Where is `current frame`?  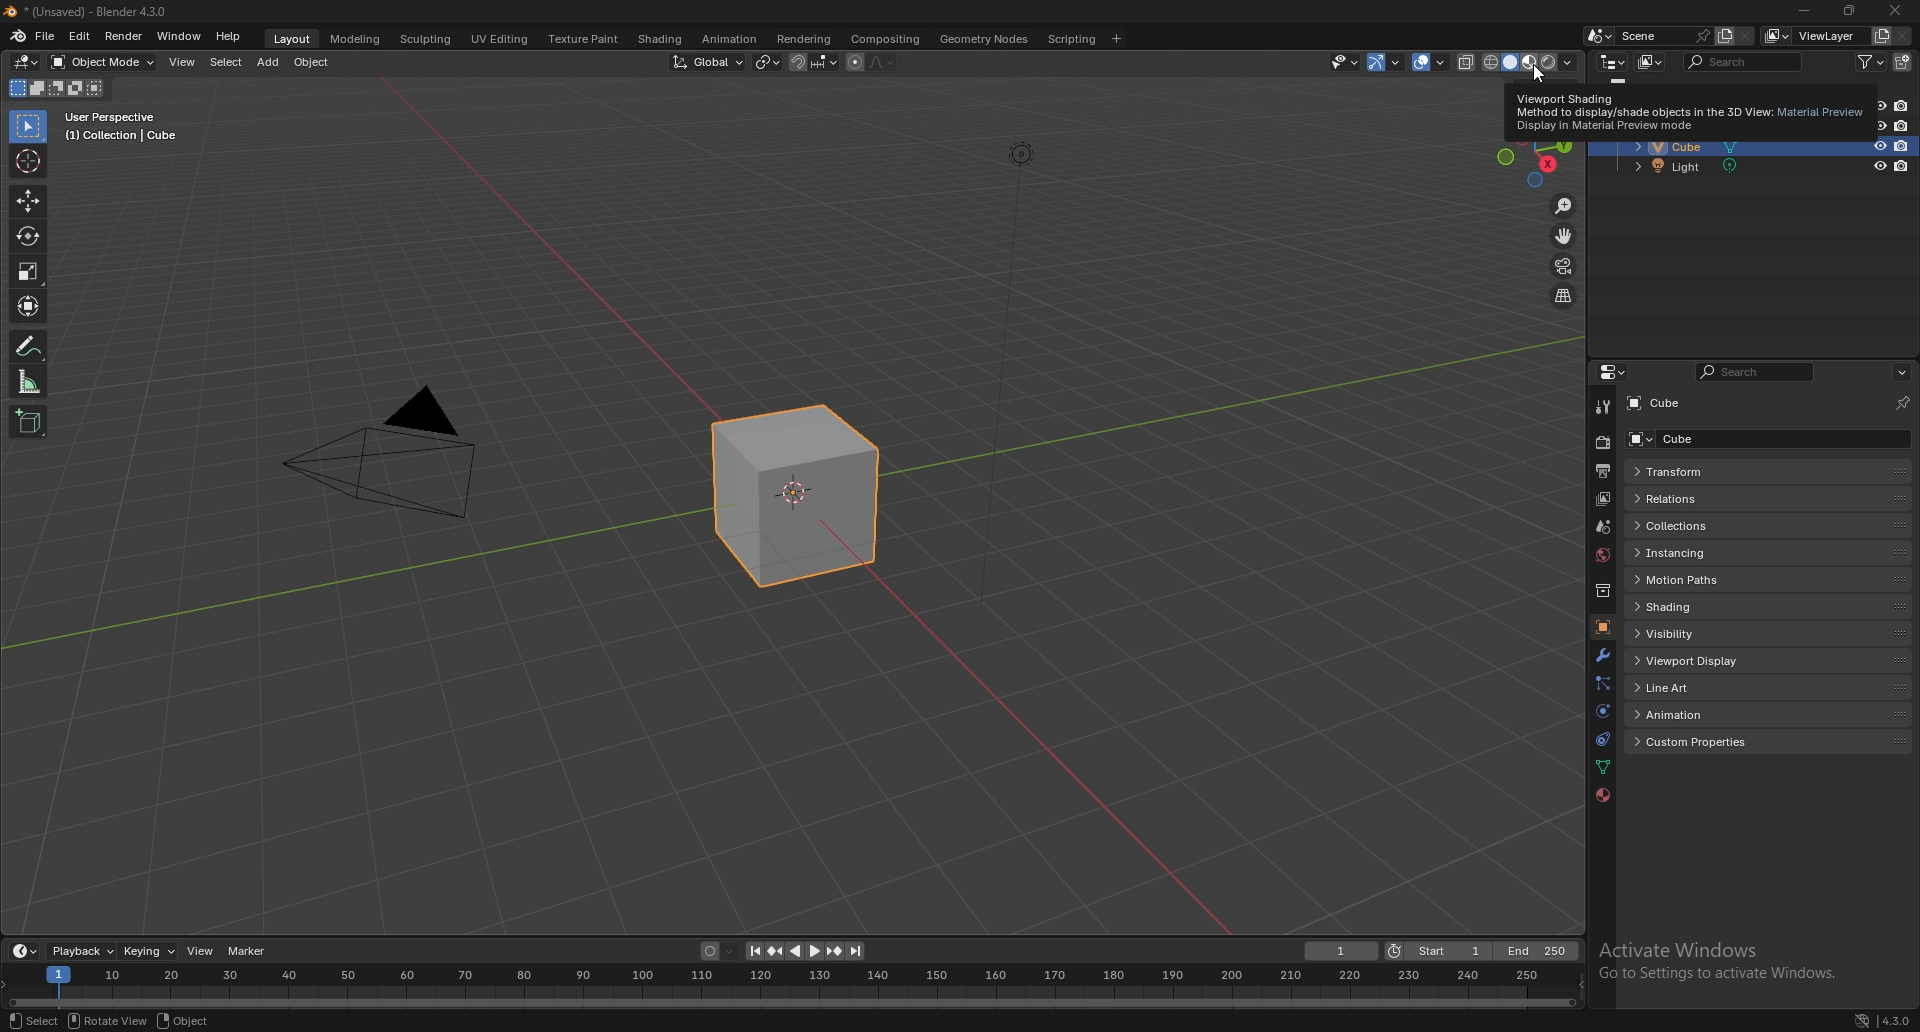
current frame is located at coordinates (1343, 951).